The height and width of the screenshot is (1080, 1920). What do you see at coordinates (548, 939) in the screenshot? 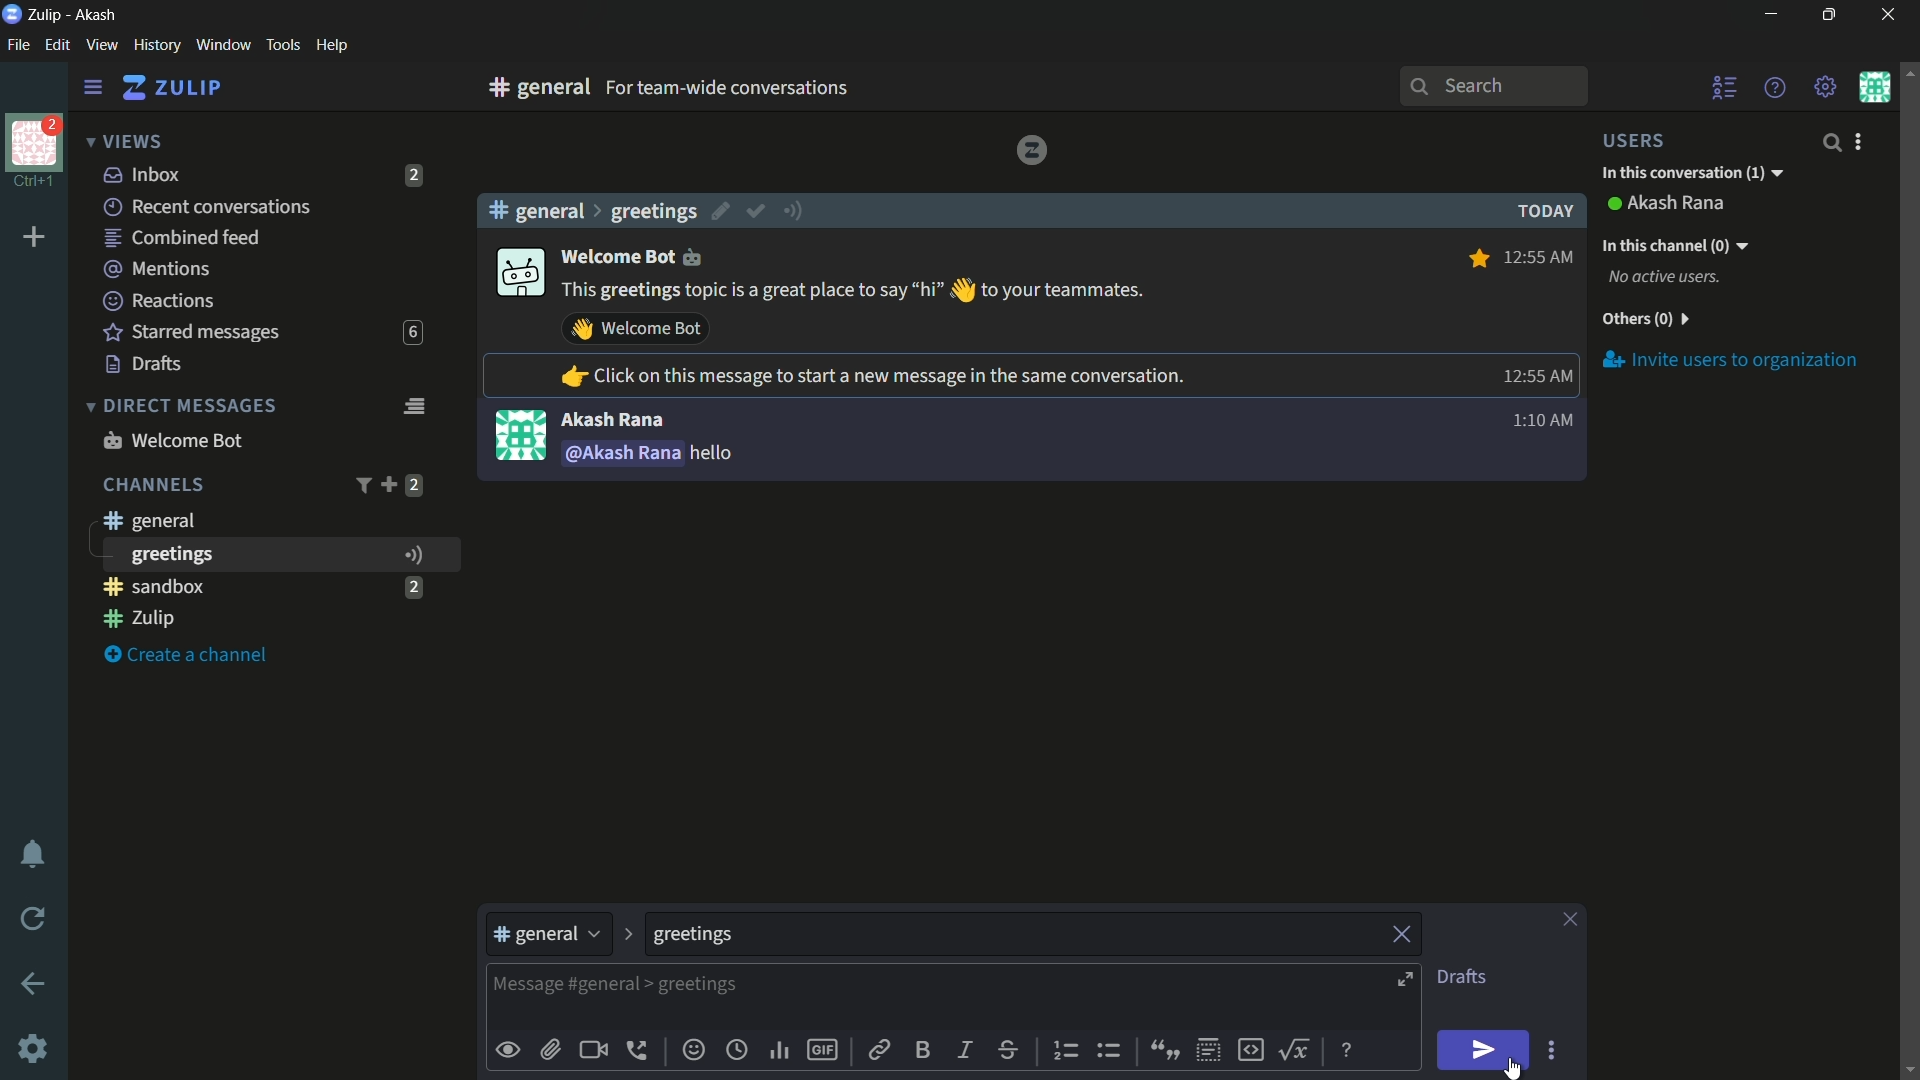
I see `general channel` at bounding box center [548, 939].